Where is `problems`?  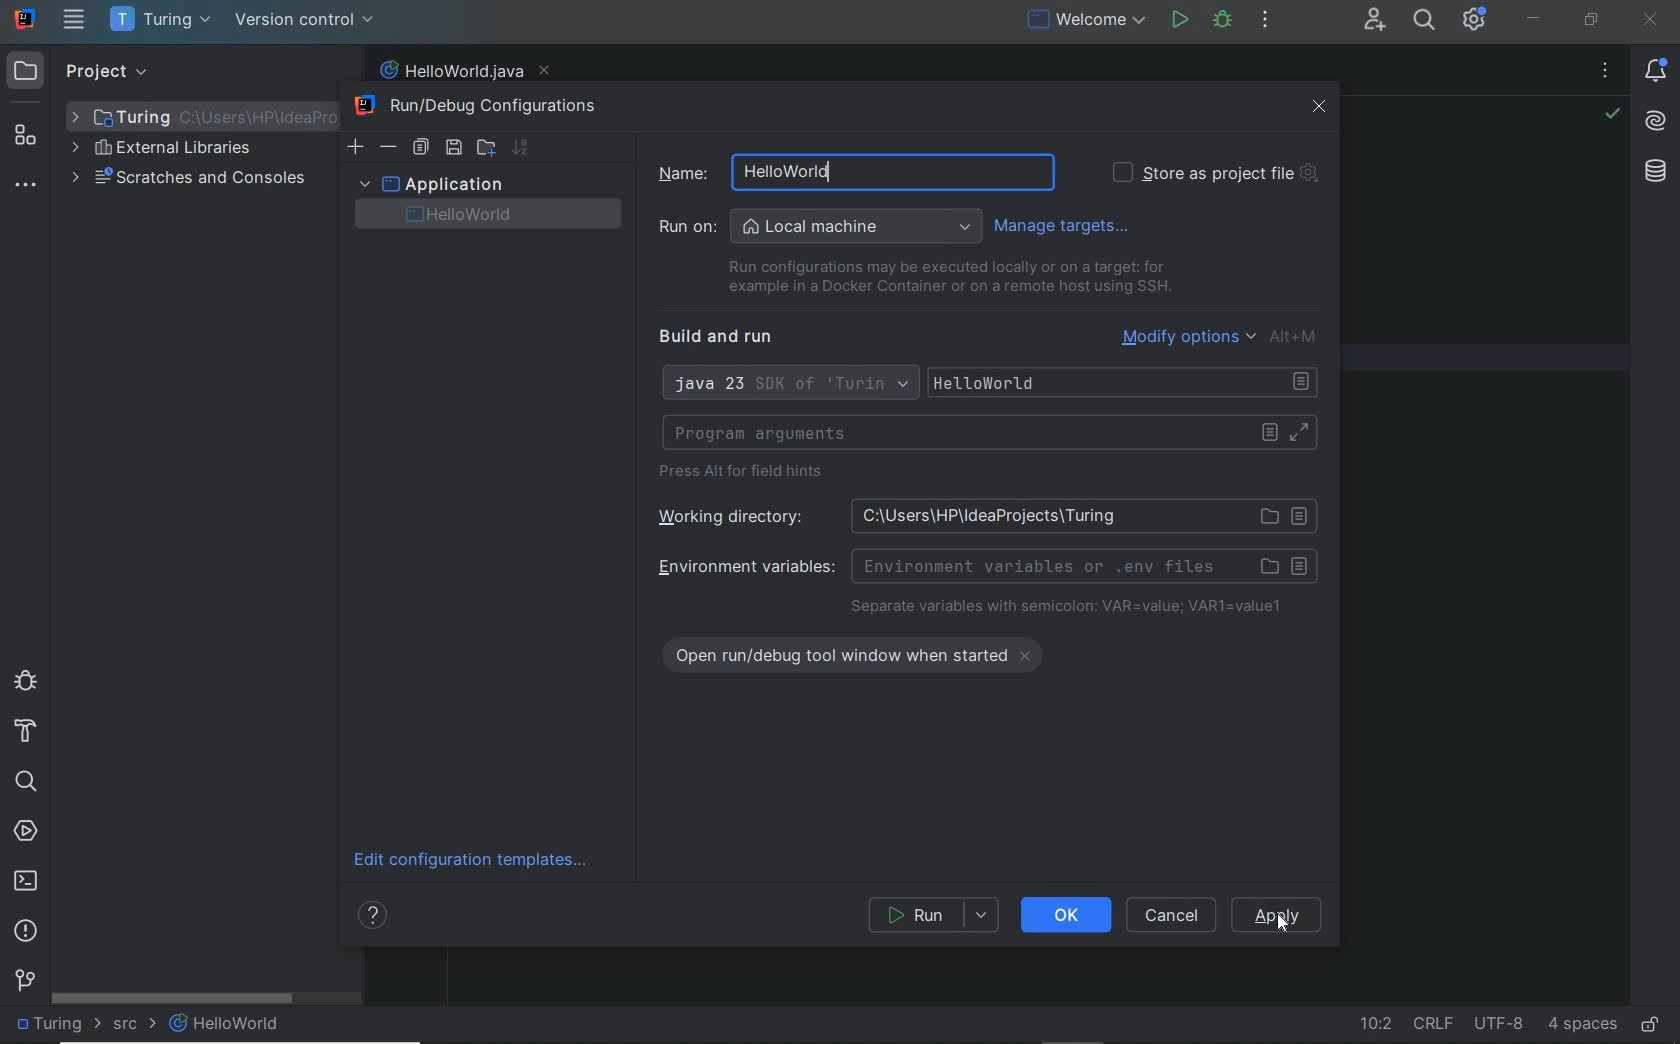 problems is located at coordinates (26, 932).